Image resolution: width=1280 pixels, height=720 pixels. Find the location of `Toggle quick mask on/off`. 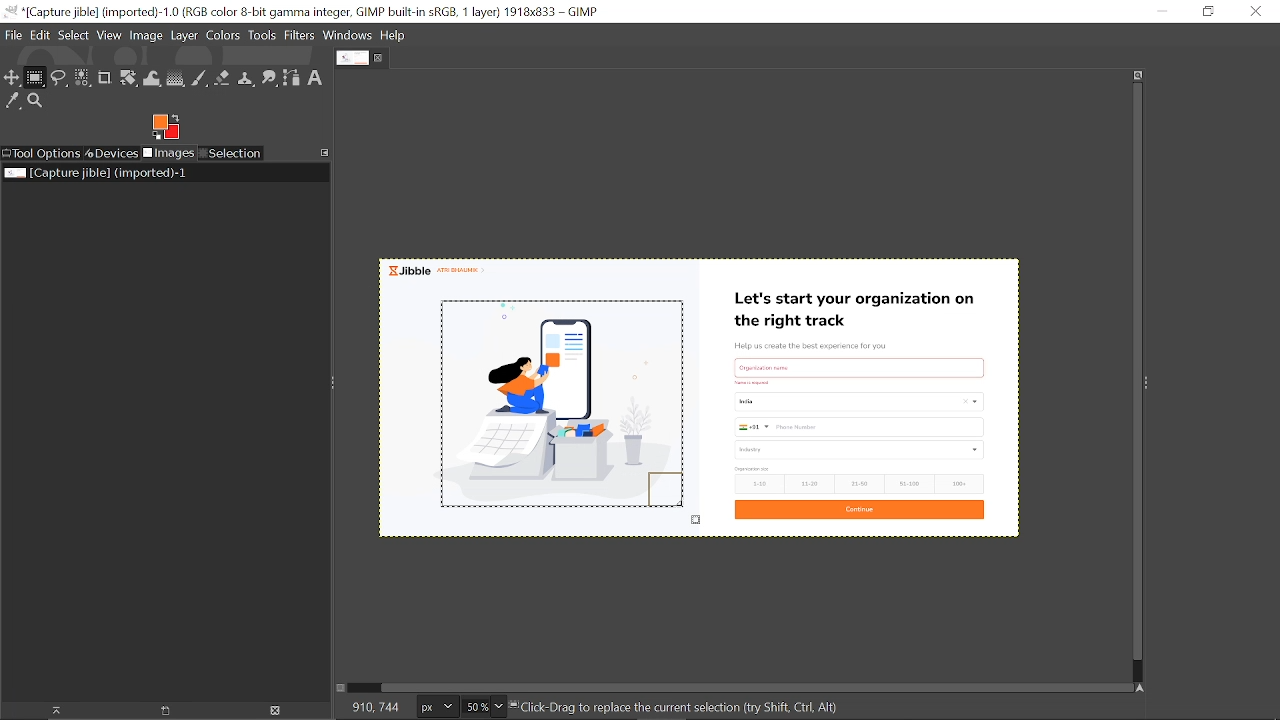

Toggle quick mask on/off is located at coordinates (344, 689).